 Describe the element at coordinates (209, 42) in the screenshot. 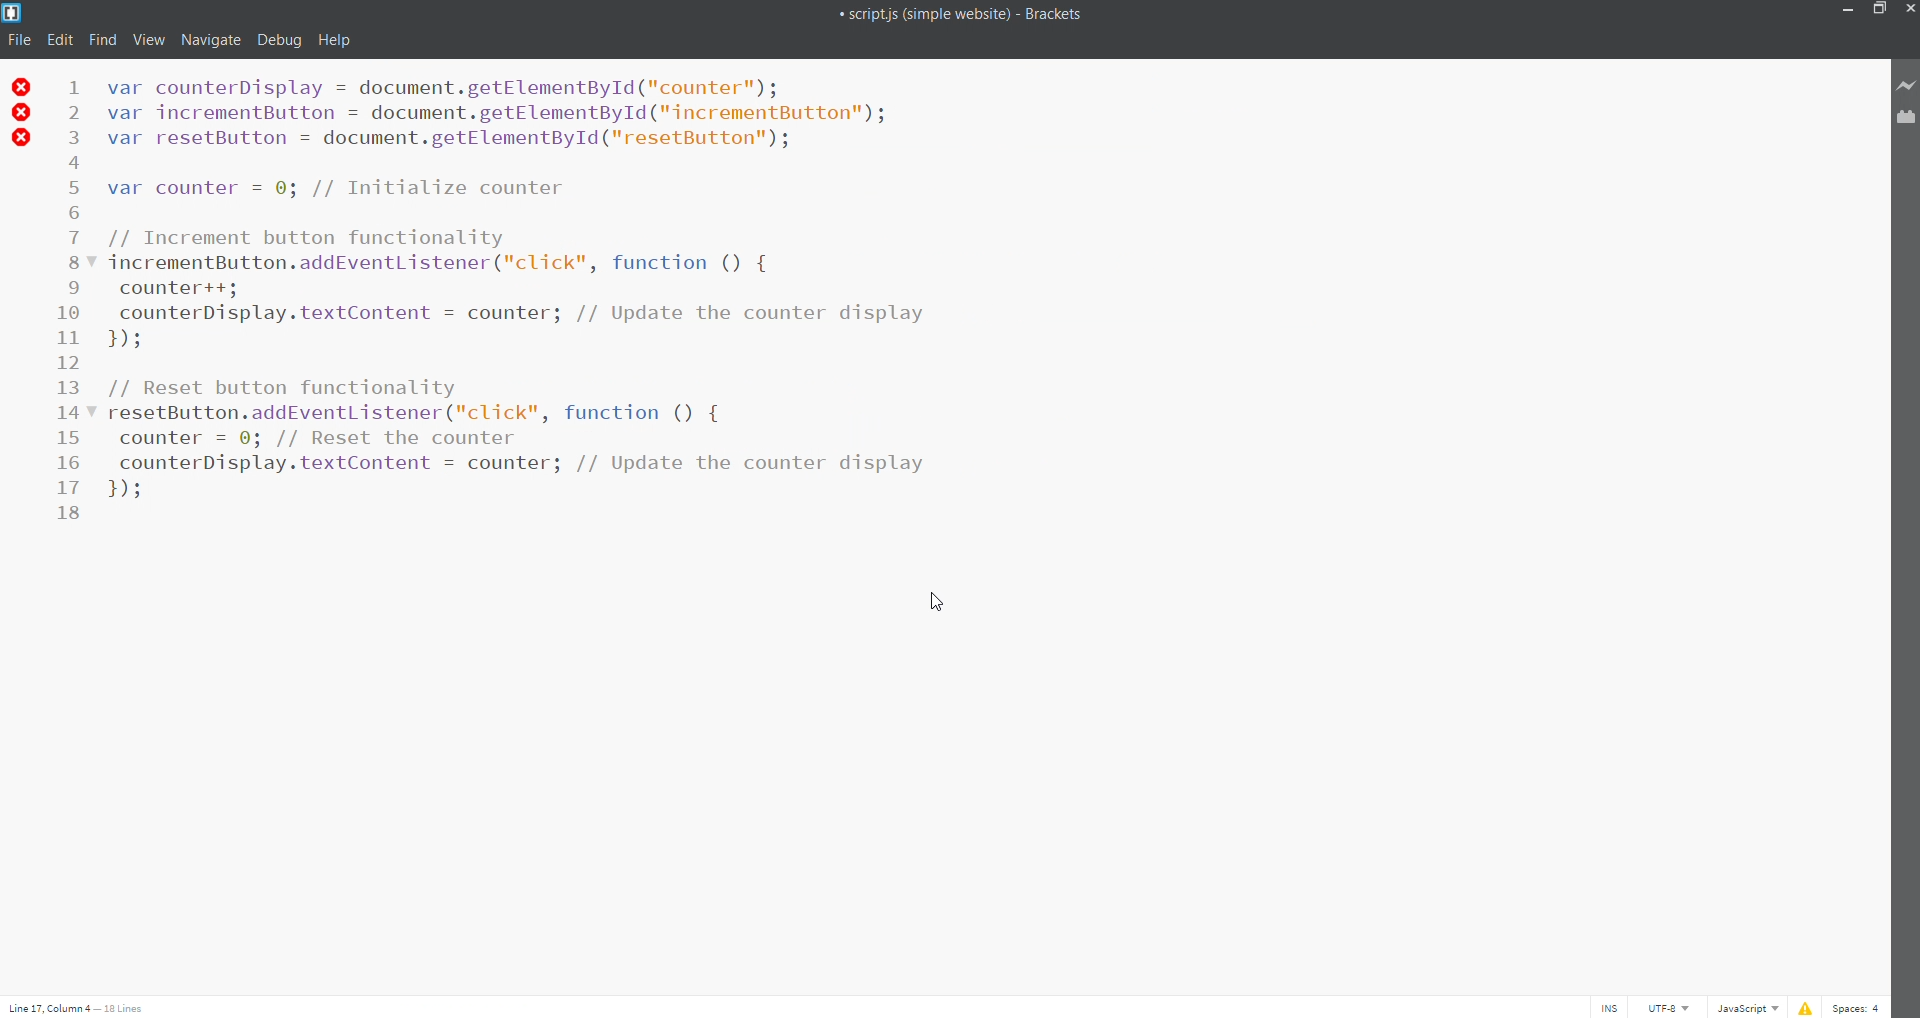

I see `navigate` at that location.